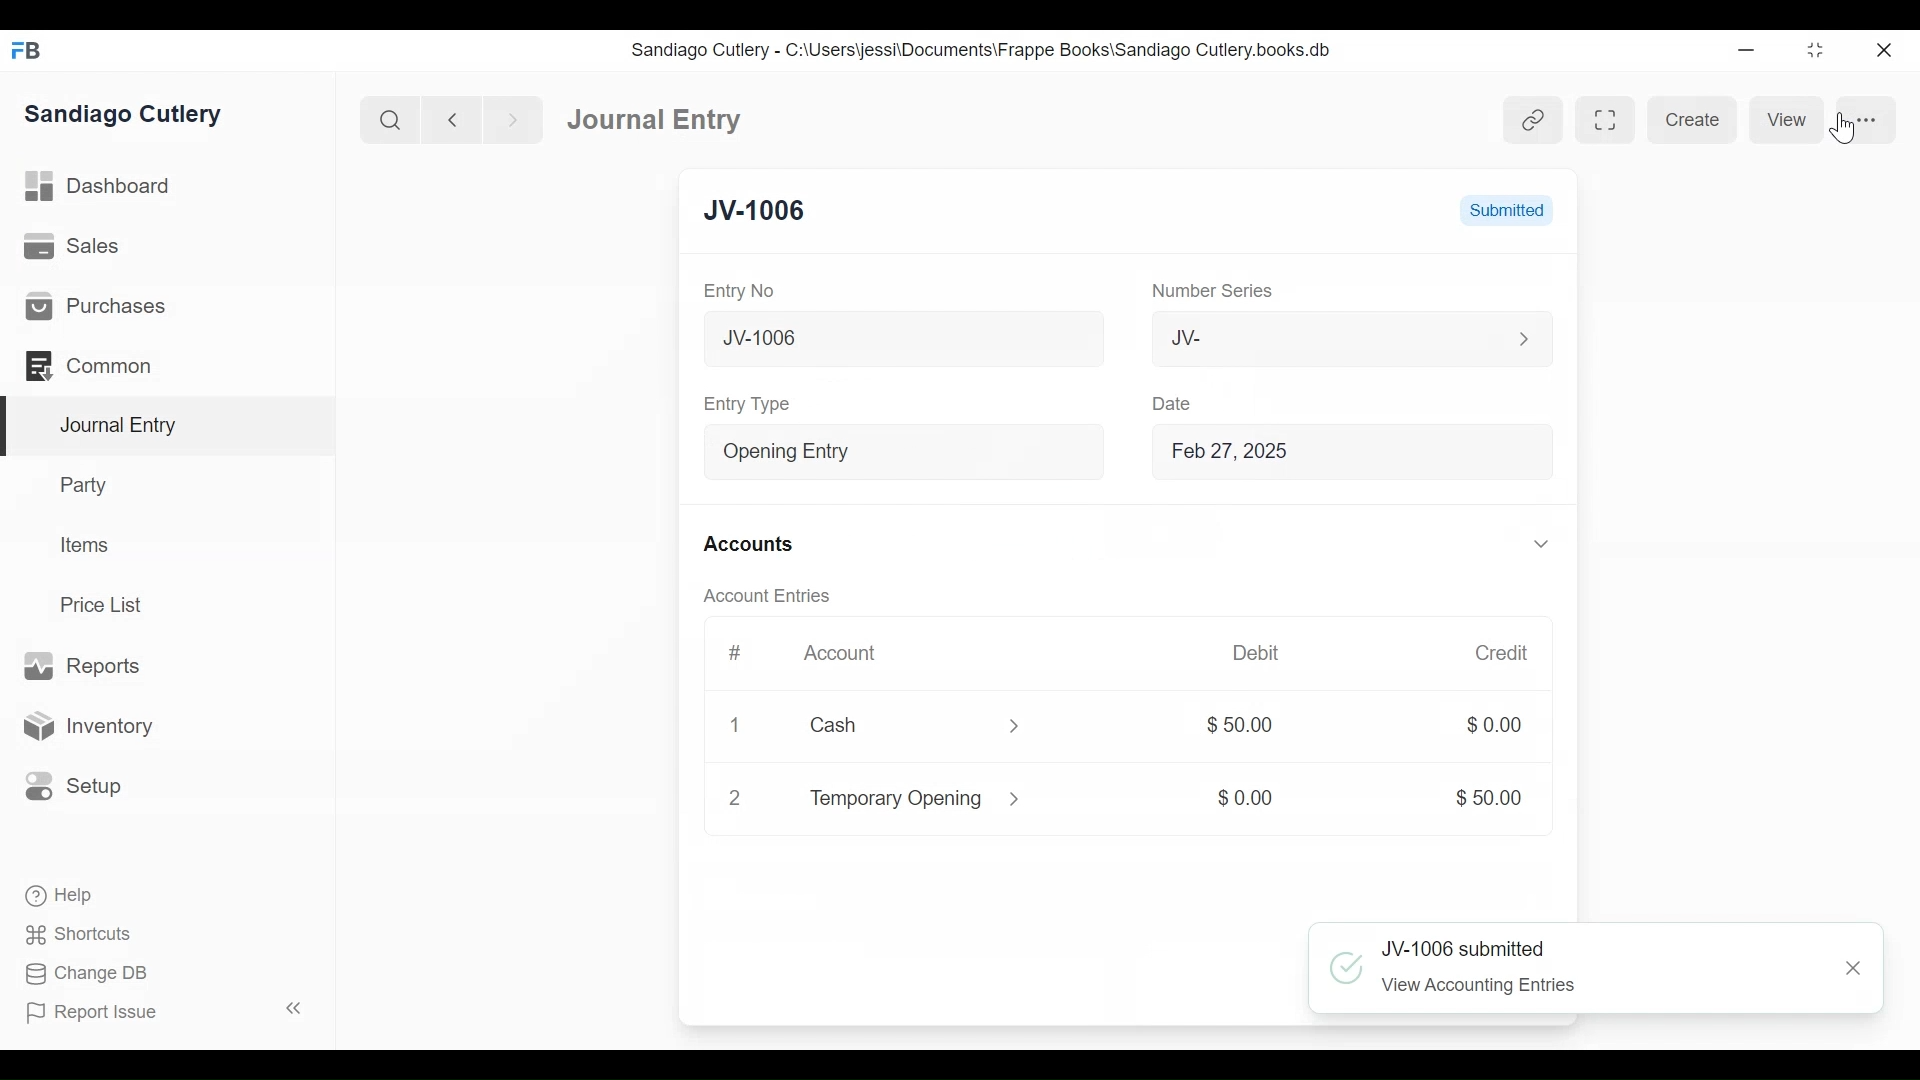  I want to click on JV-1006, so click(757, 210).